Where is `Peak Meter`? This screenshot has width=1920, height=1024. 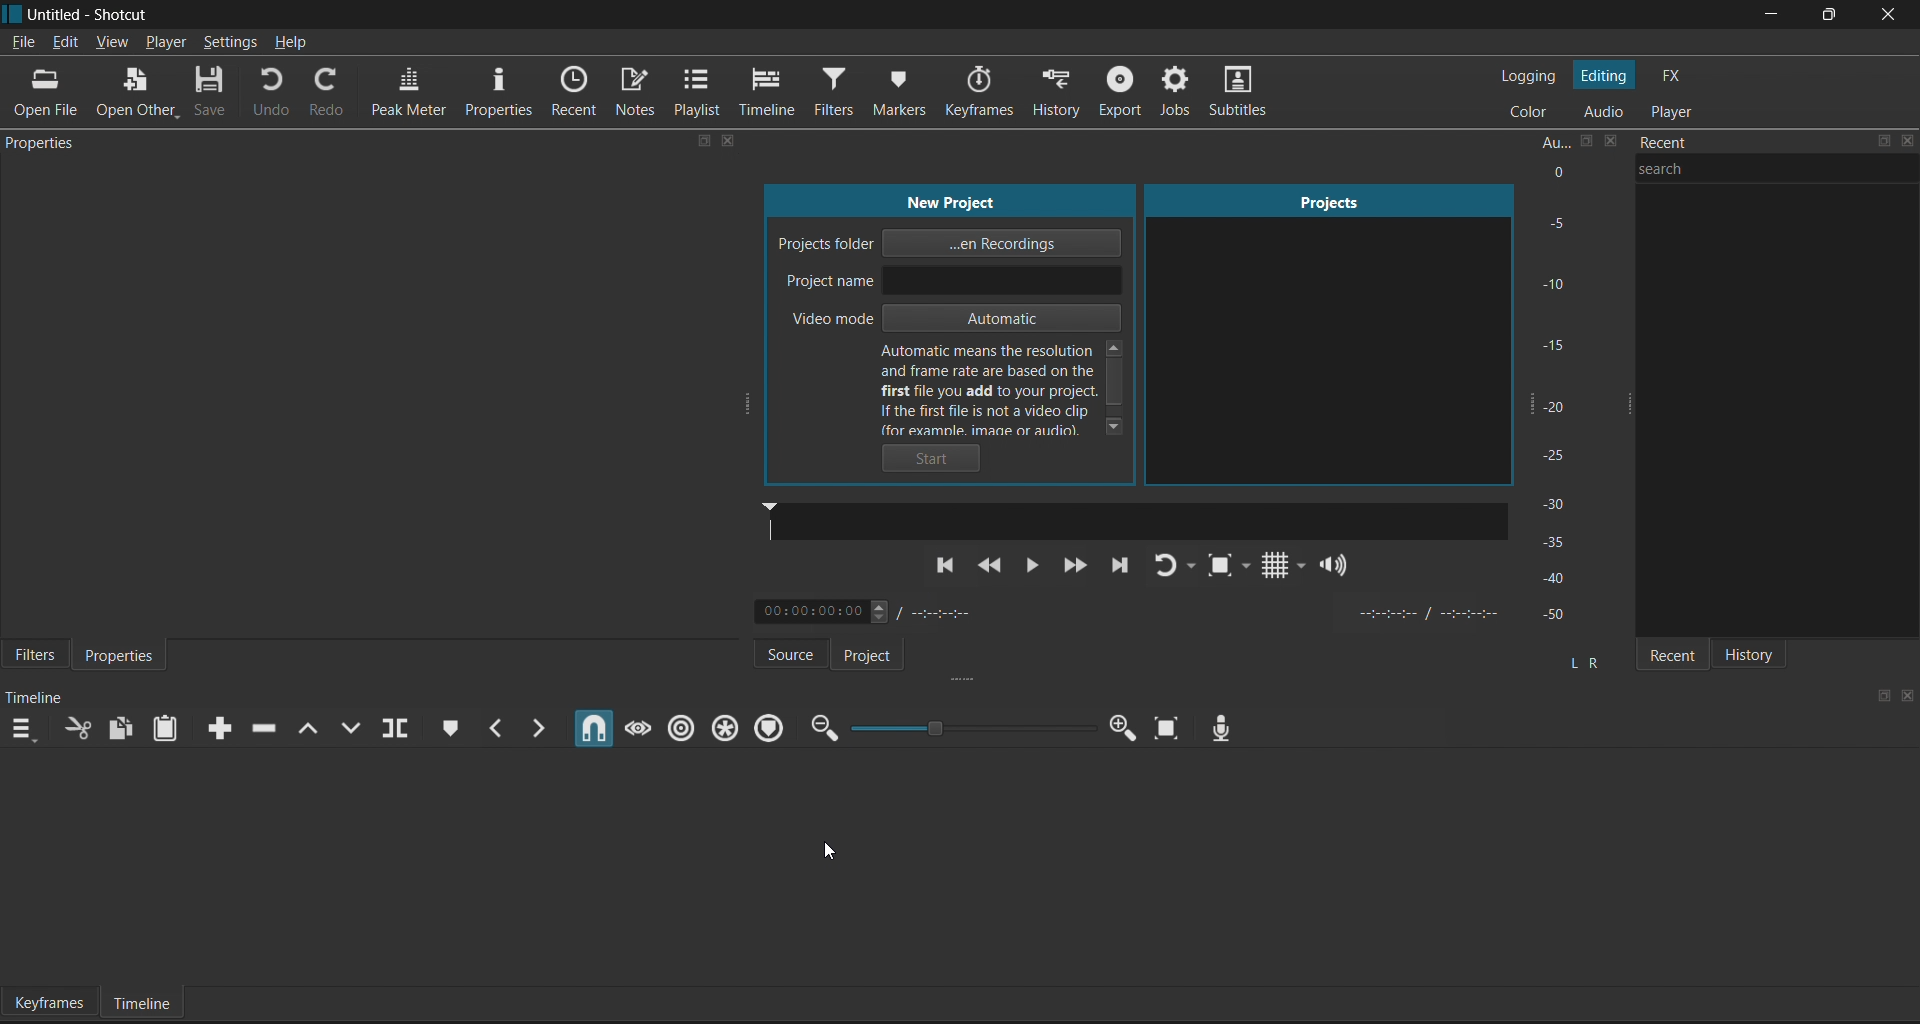
Peak Meter is located at coordinates (406, 94).